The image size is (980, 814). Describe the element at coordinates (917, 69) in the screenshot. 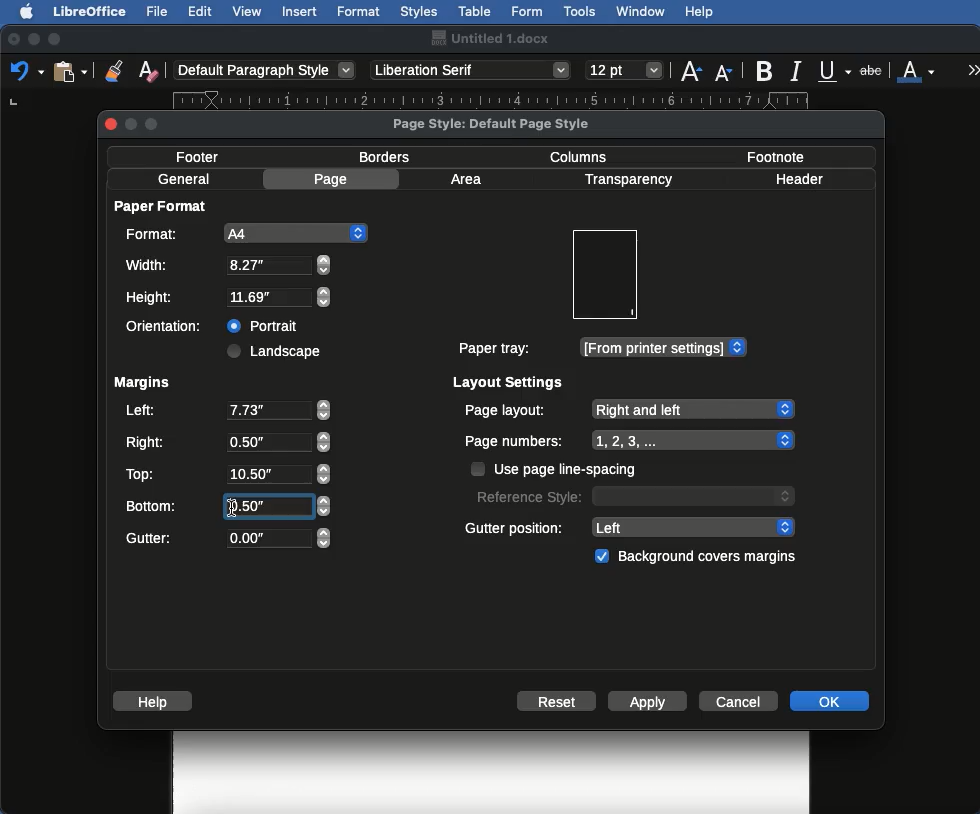

I see `Font color` at that location.